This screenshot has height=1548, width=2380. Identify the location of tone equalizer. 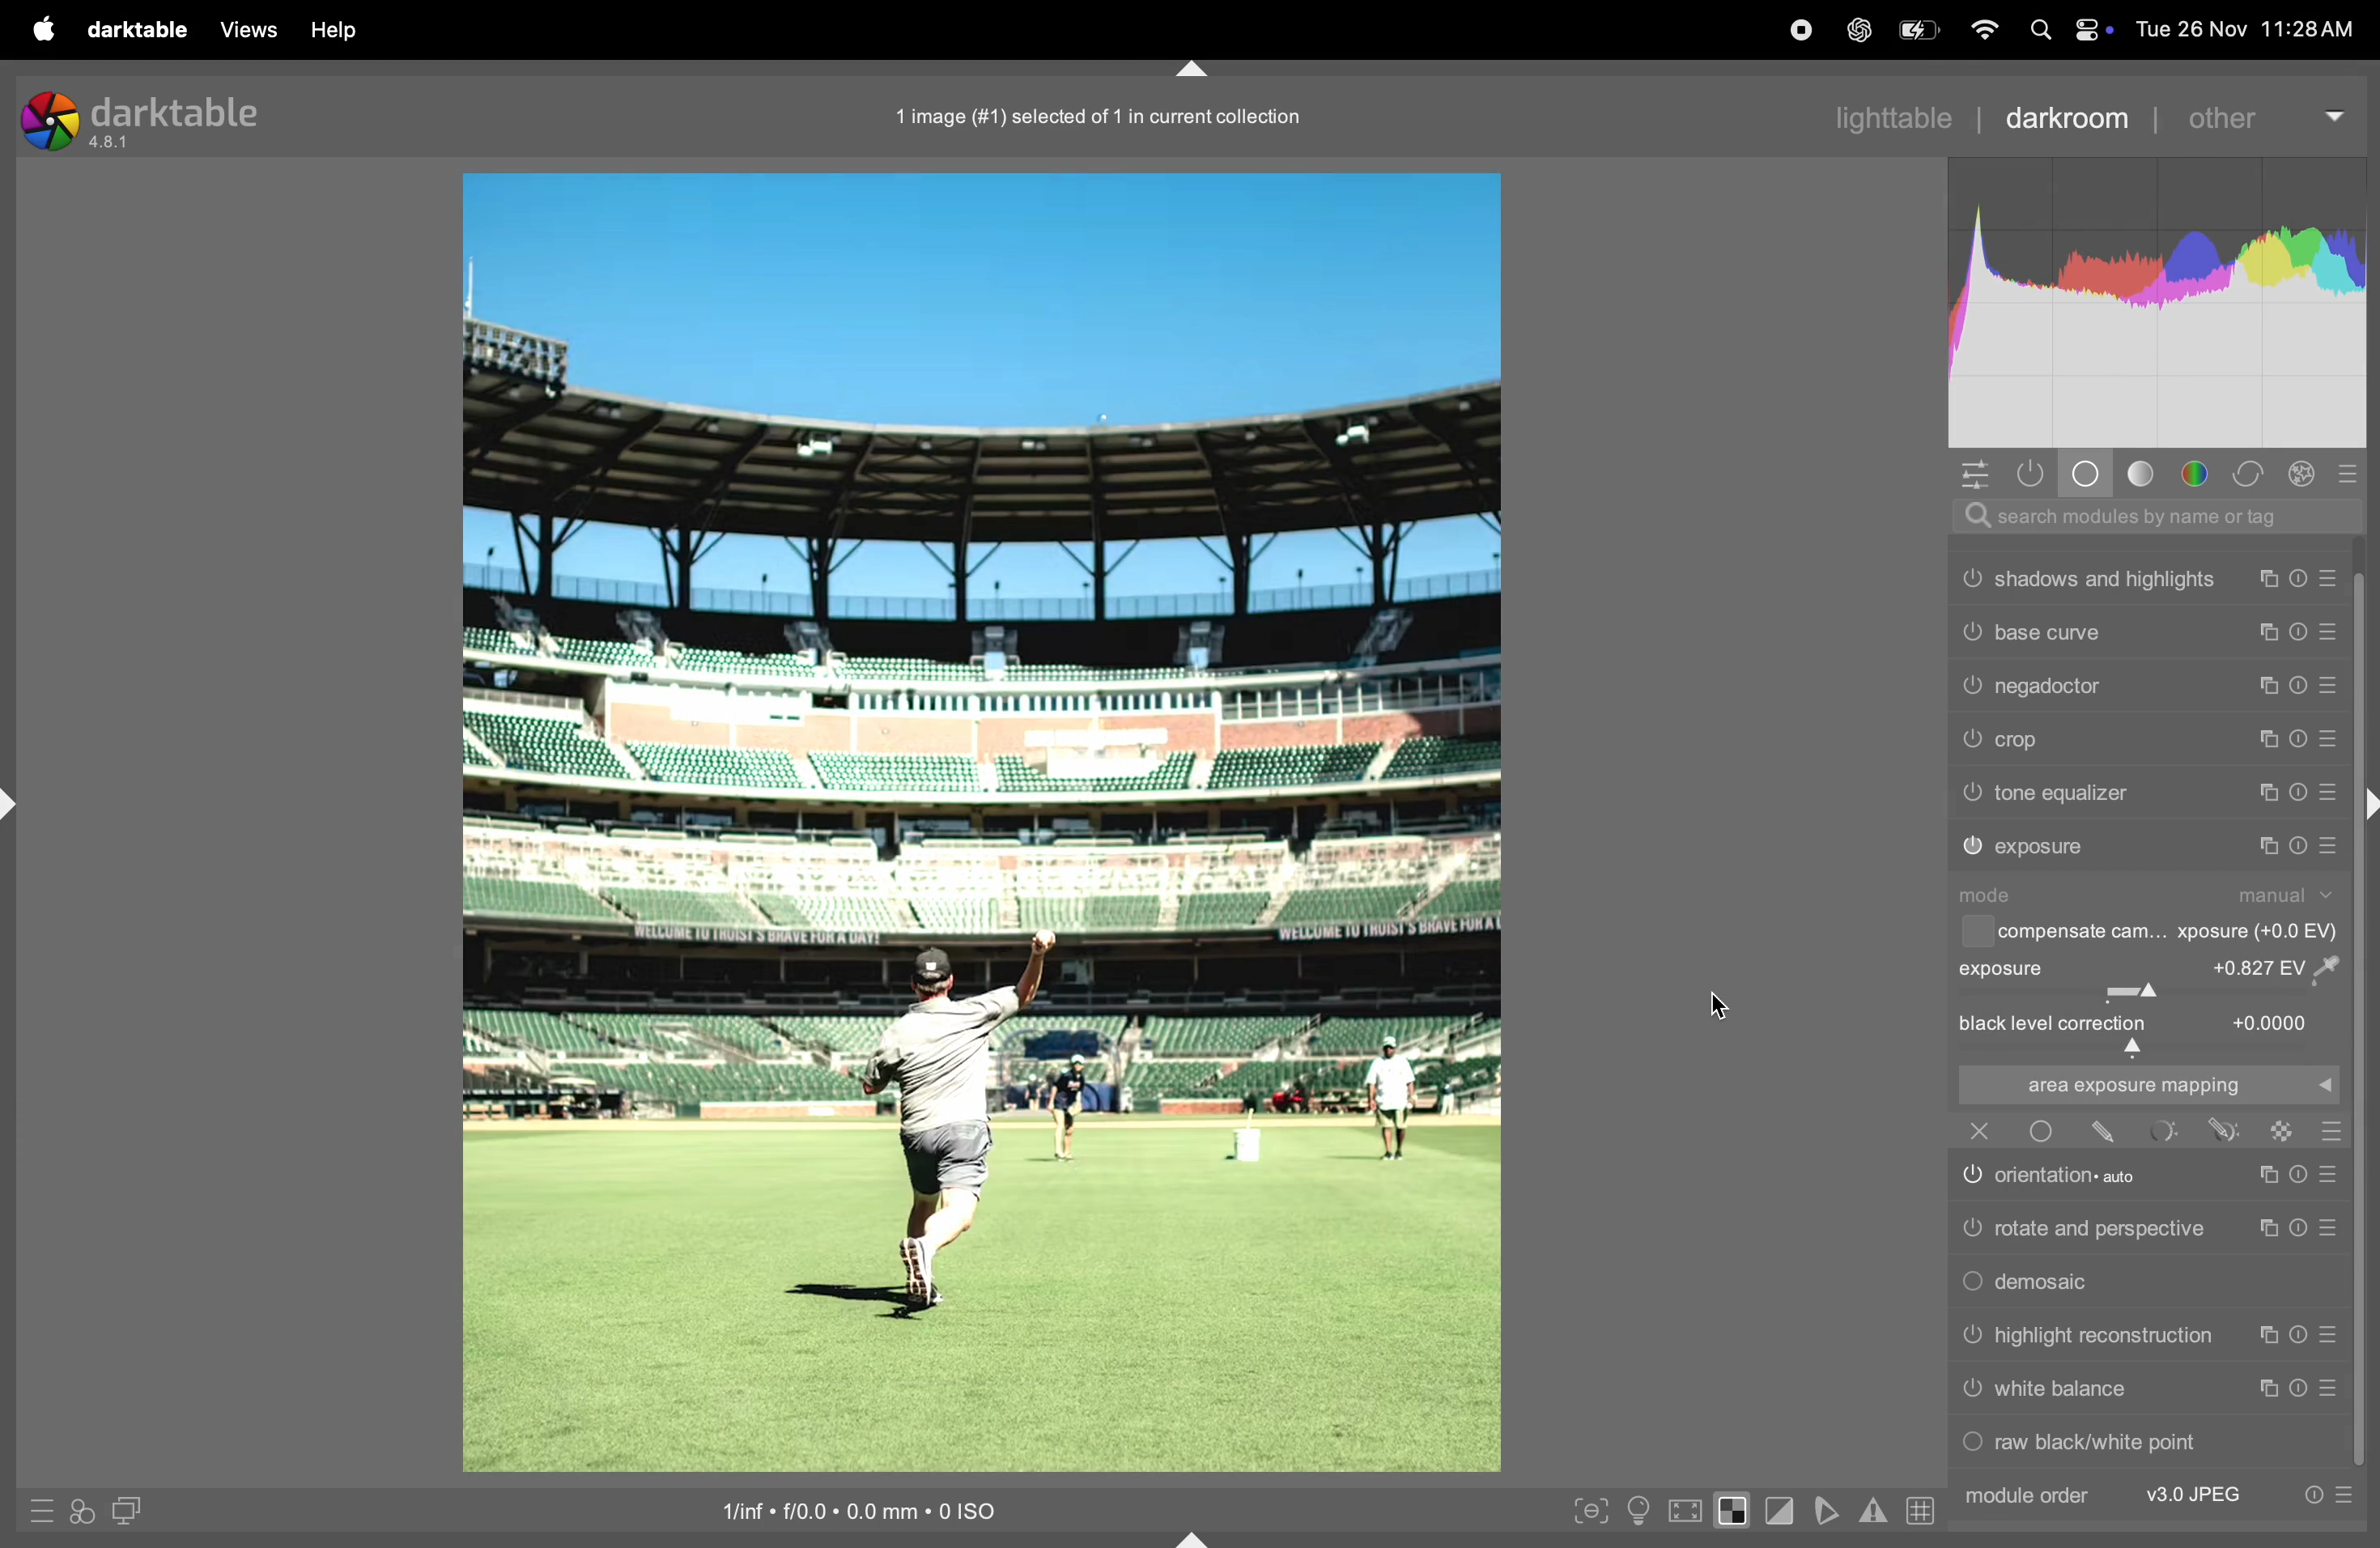
(2064, 793).